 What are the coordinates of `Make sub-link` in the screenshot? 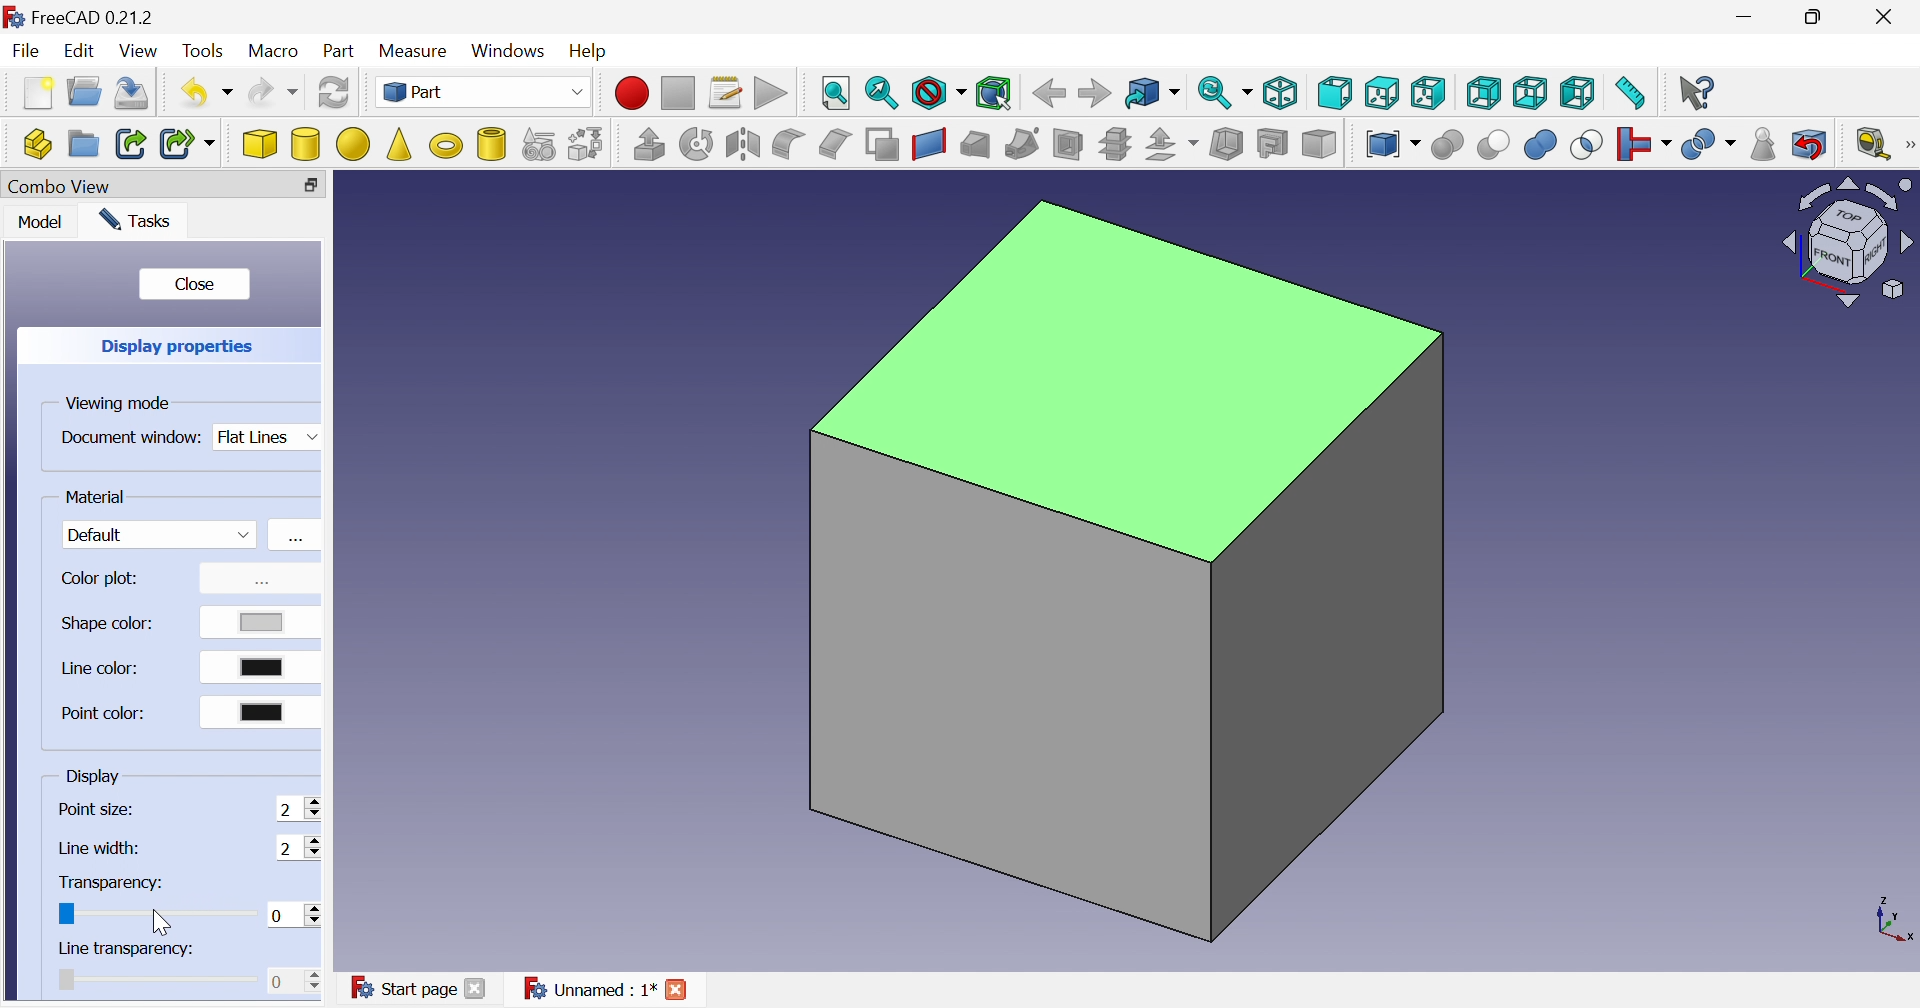 It's located at (190, 143).